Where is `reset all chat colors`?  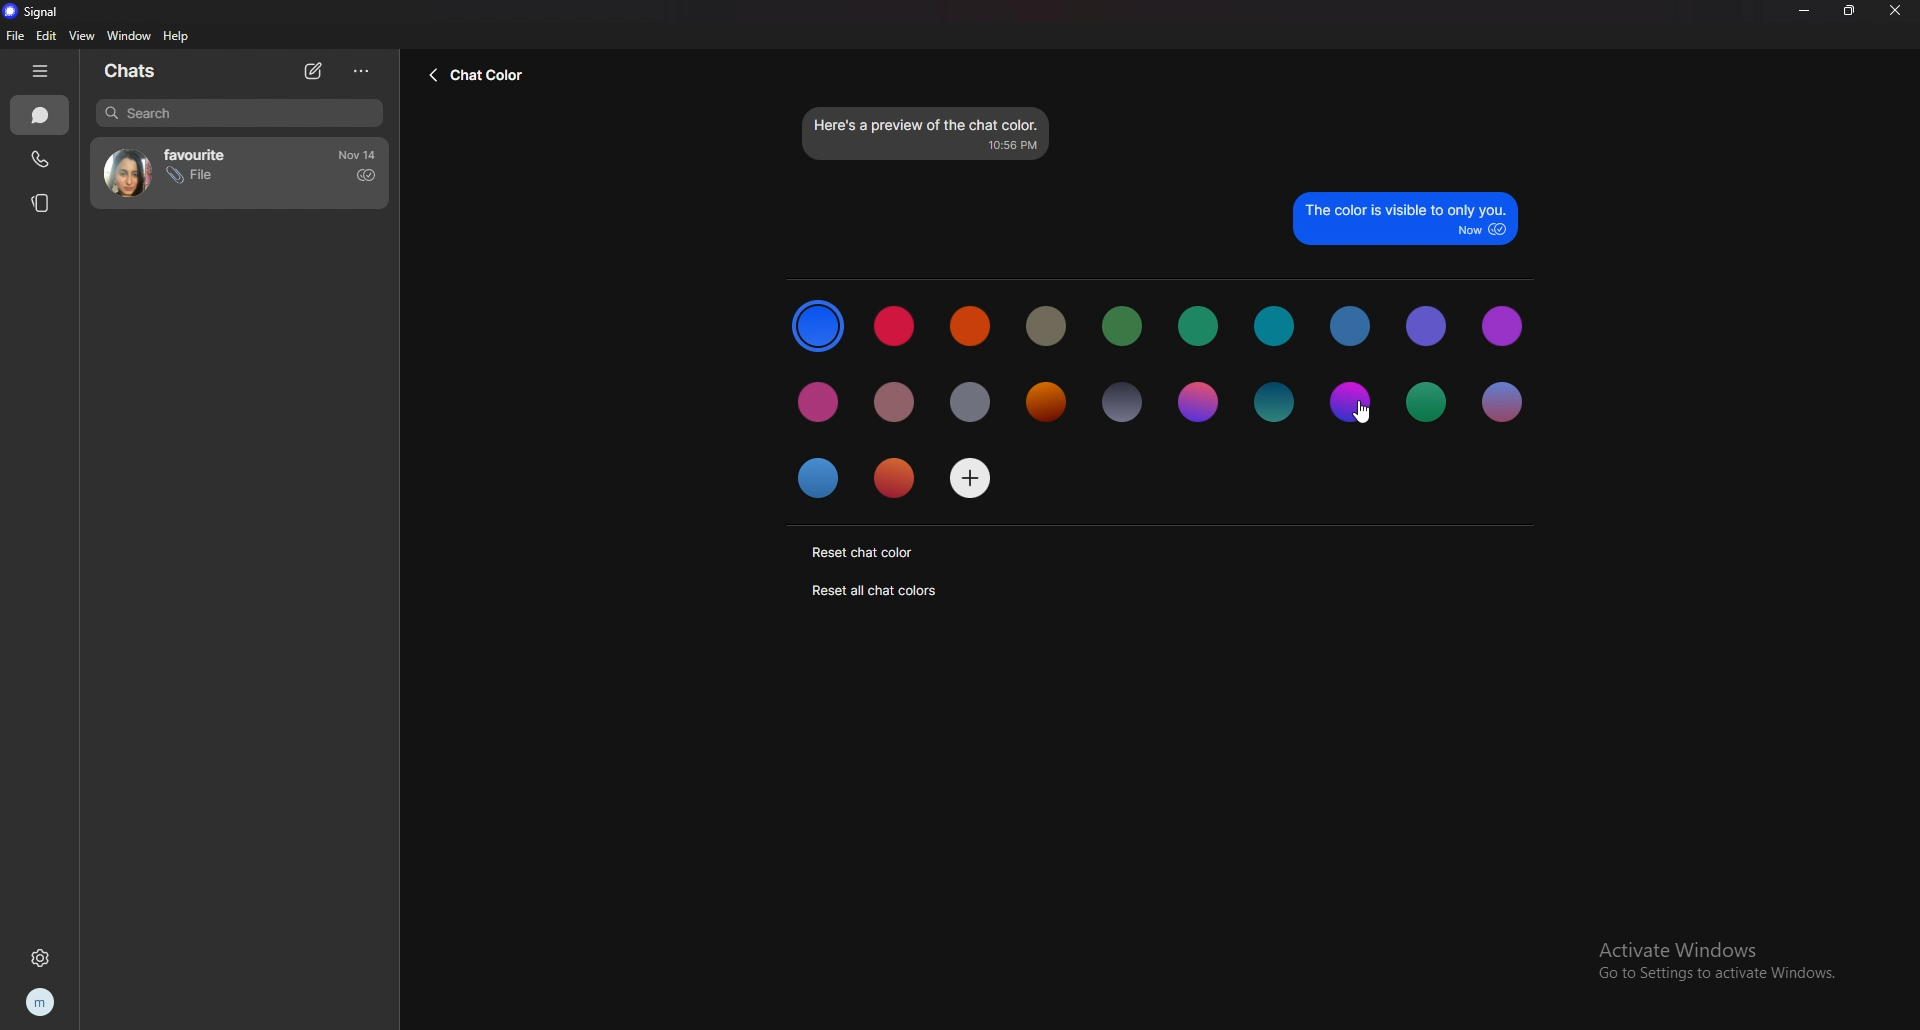
reset all chat colors is located at coordinates (877, 590).